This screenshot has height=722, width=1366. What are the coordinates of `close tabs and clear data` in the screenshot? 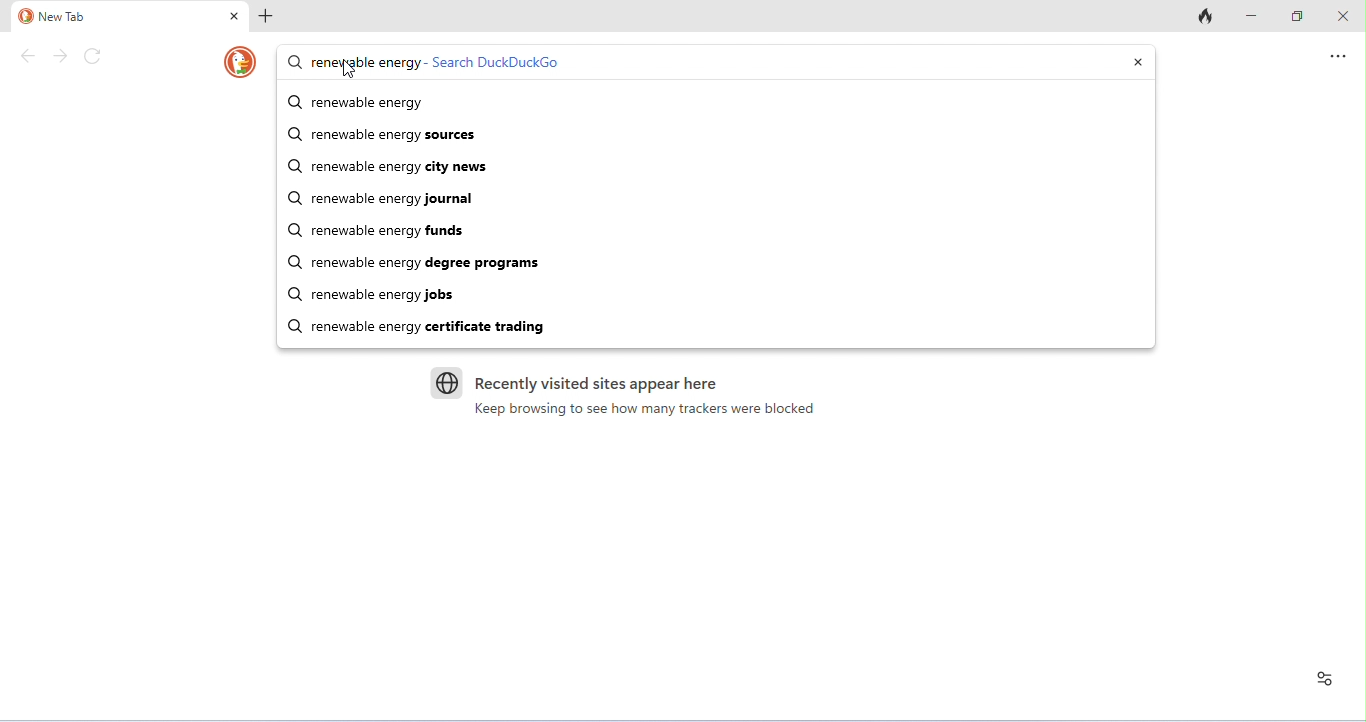 It's located at (1206, 15).